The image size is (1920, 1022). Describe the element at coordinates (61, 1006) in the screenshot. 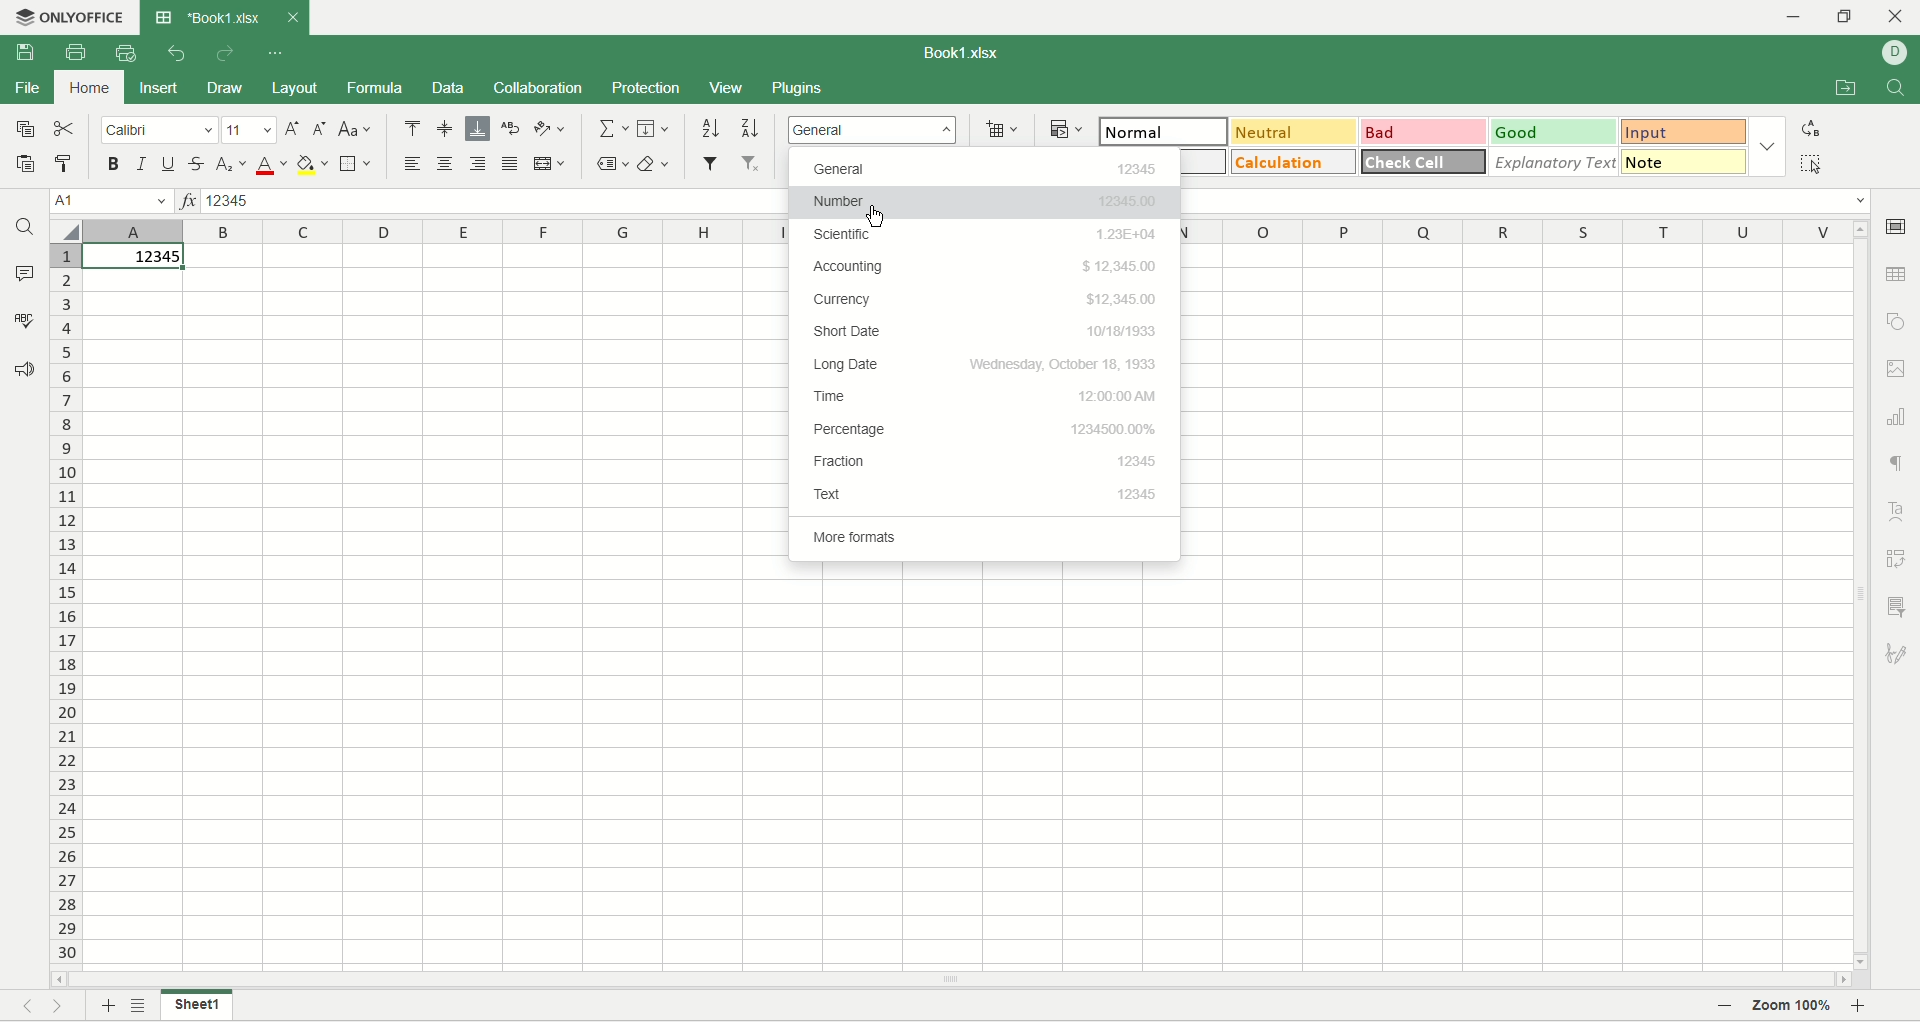

I see `nest` at that location.